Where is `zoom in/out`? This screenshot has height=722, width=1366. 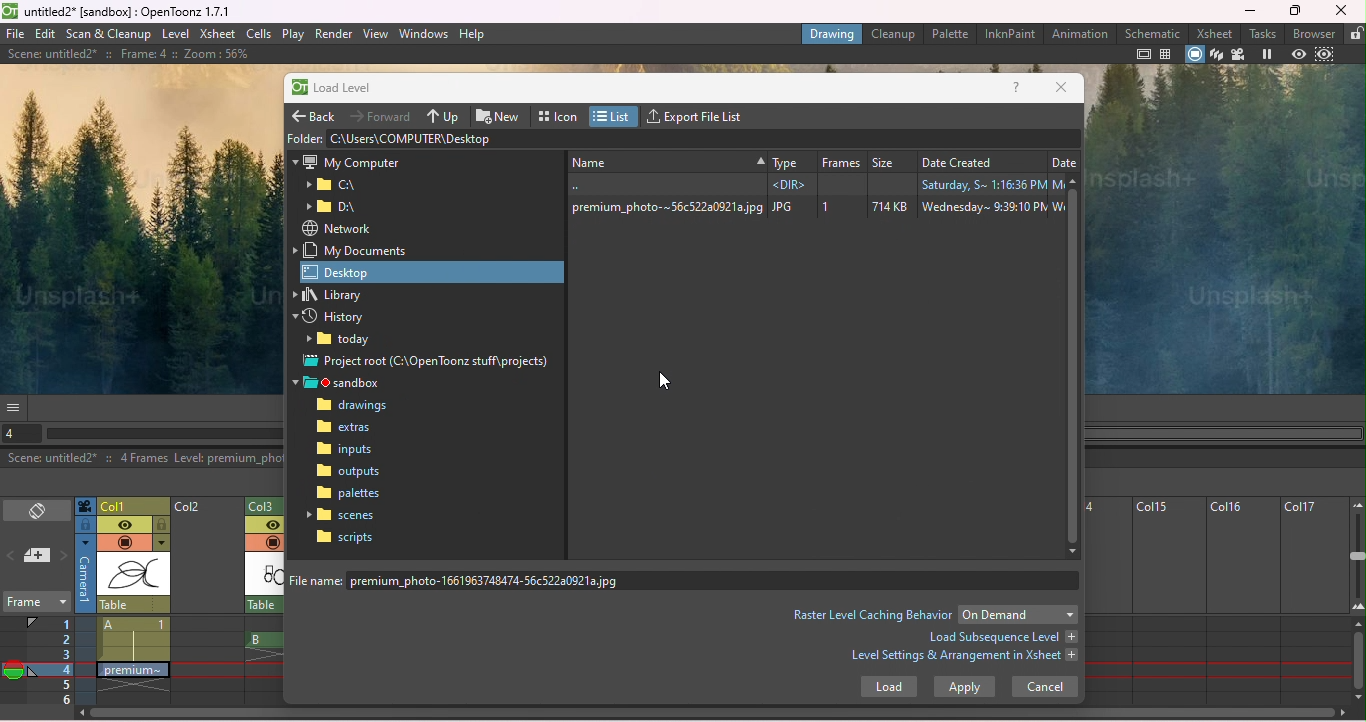
zoom in/out is located at coordinates (1358, 555).